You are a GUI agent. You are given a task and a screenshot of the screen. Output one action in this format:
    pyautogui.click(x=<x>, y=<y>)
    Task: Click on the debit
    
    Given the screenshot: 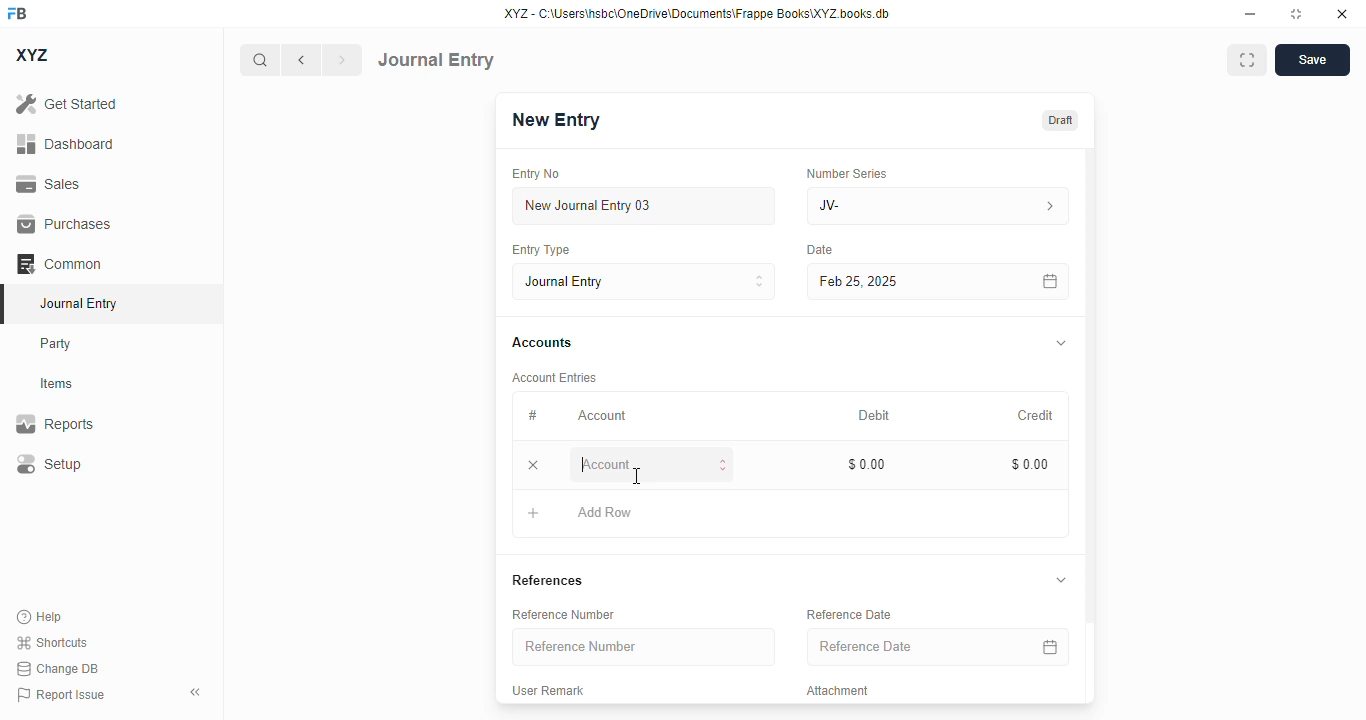 What is the action you would take?
    pyautogui.click(x=875, y=417)
    